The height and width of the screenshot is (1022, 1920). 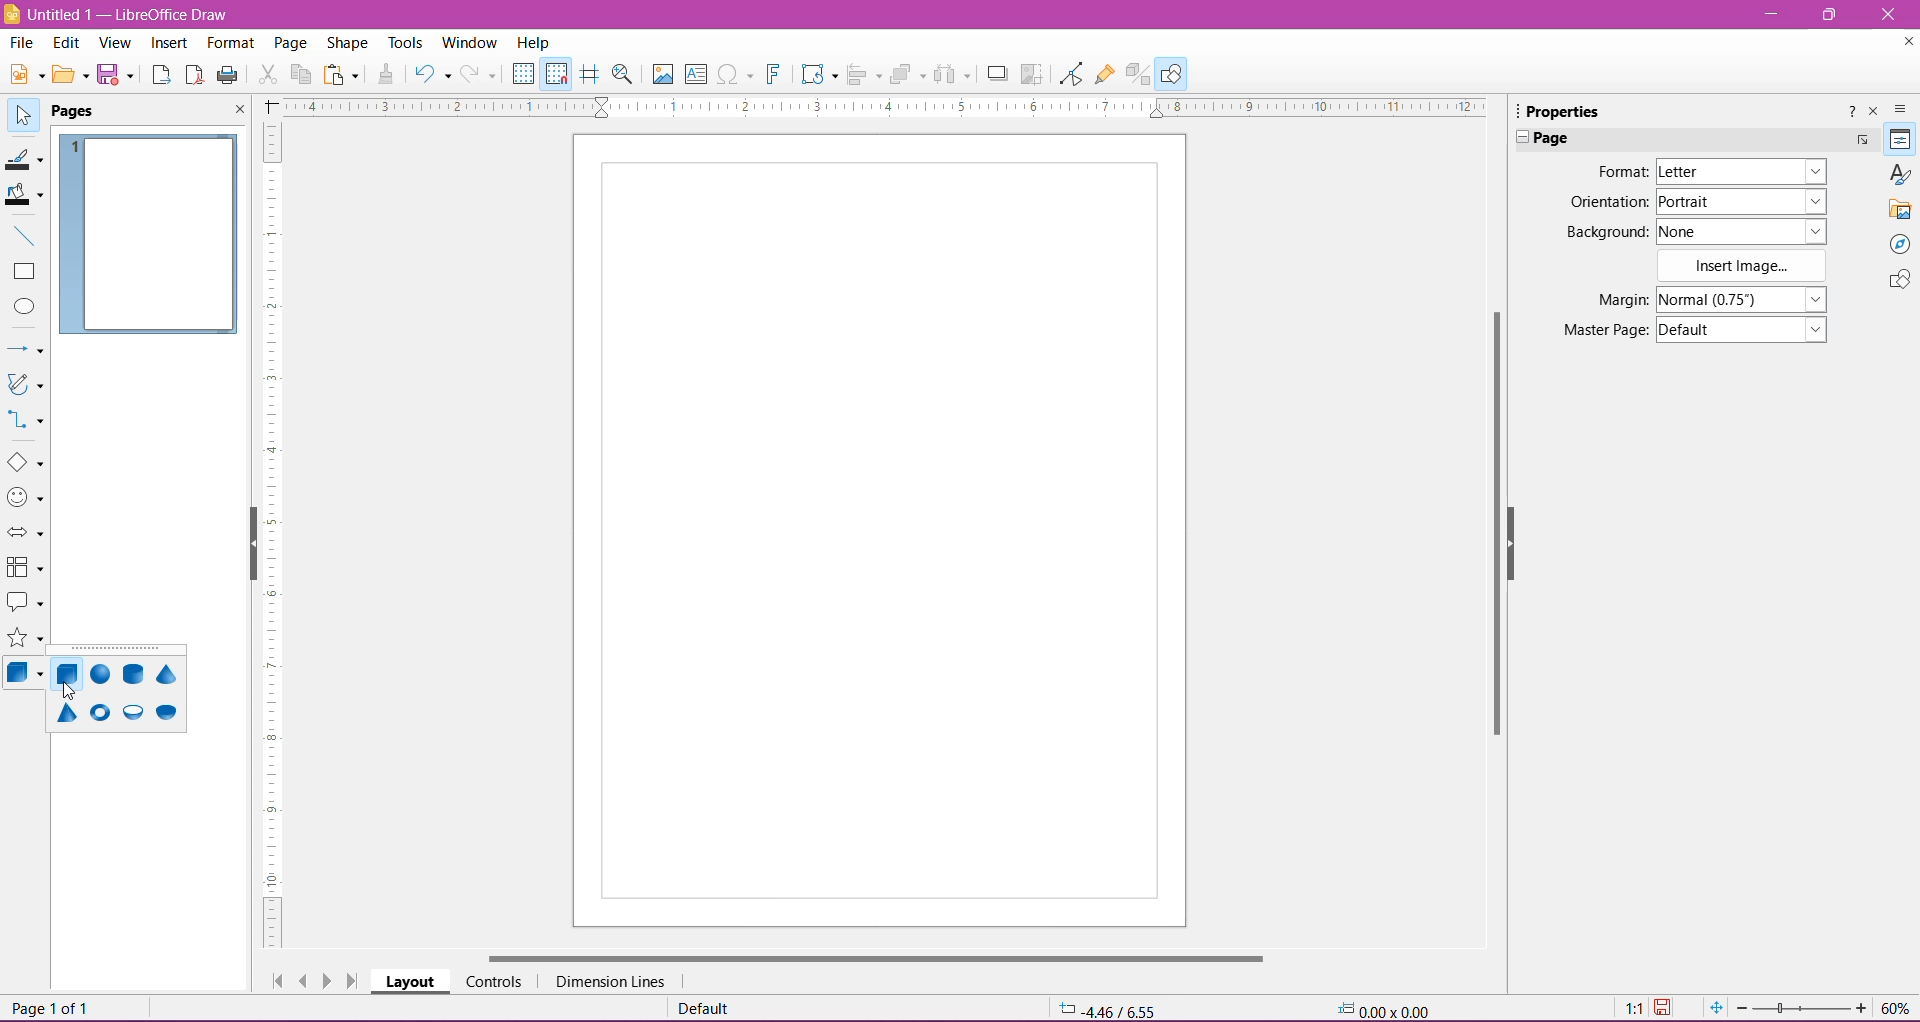 I want to click on Close Pane, so click(x=234, y=110).